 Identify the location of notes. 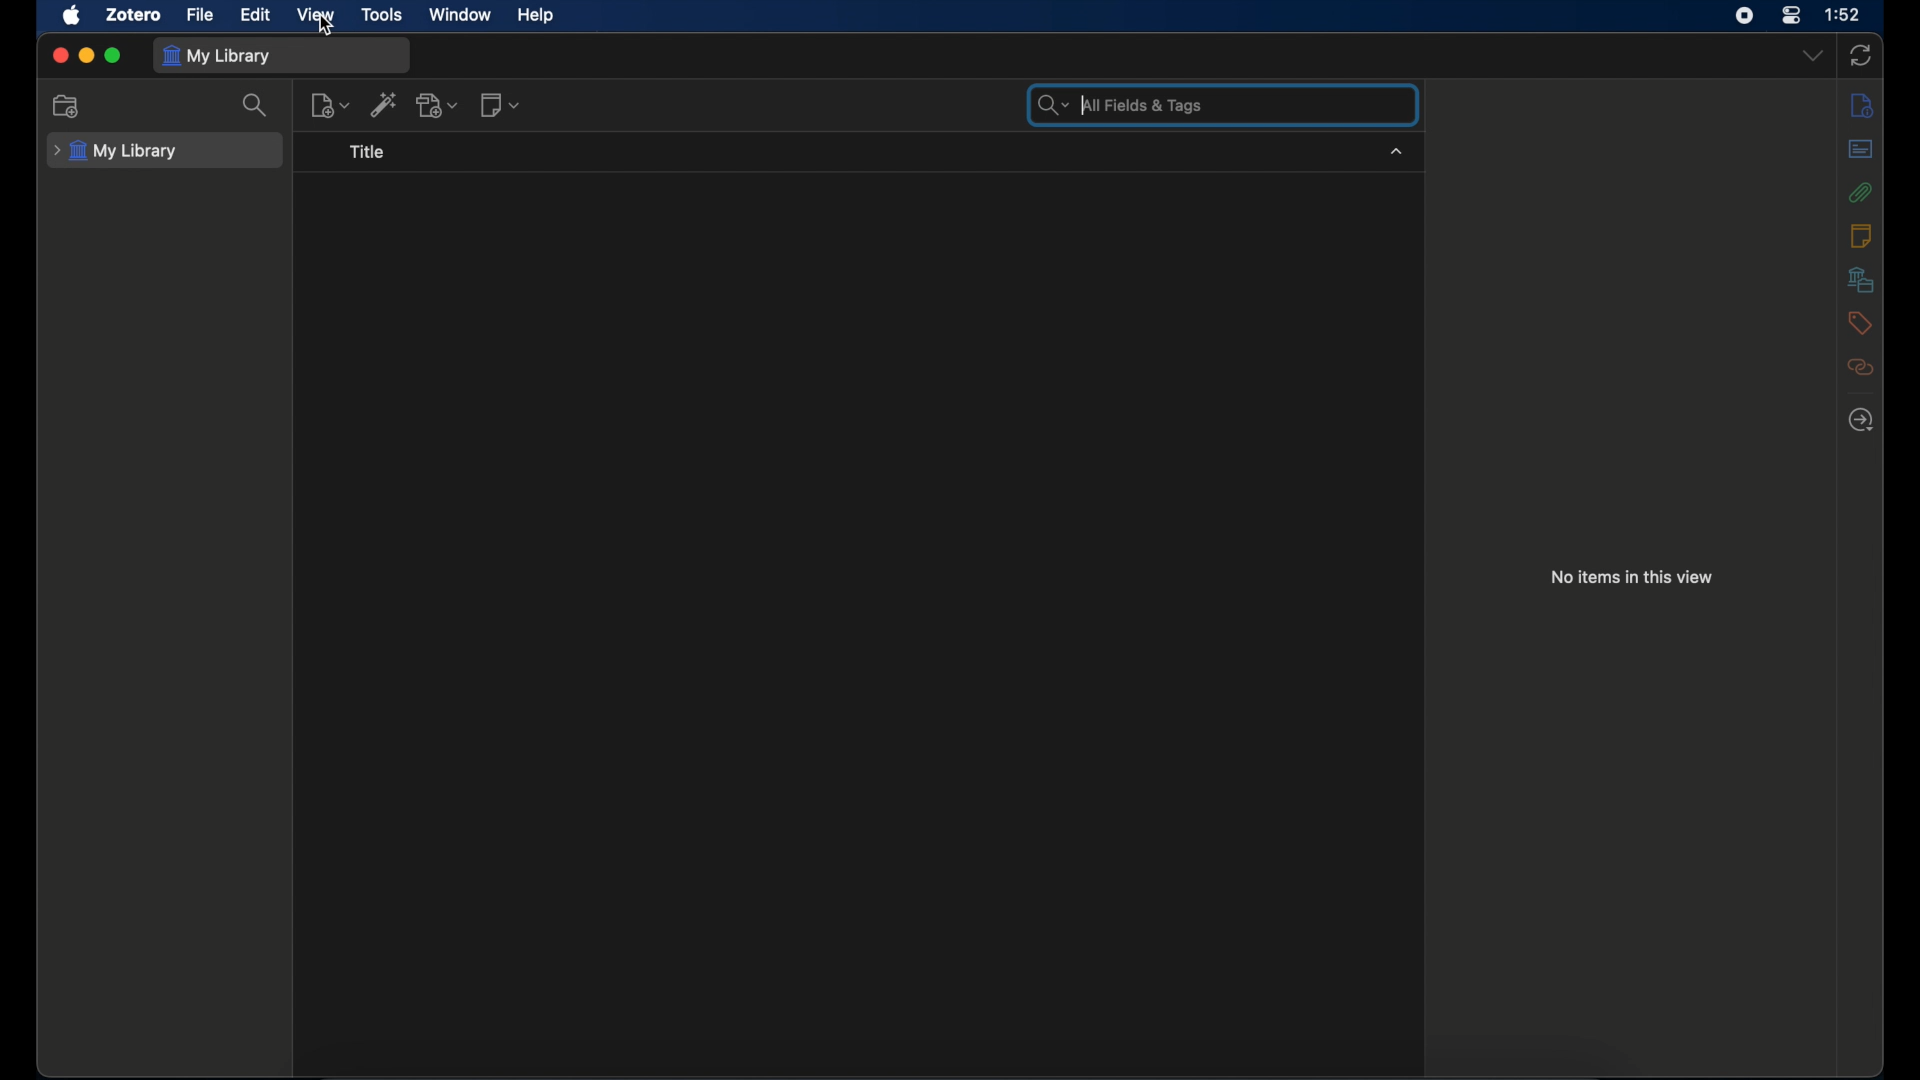
(1861, 235).